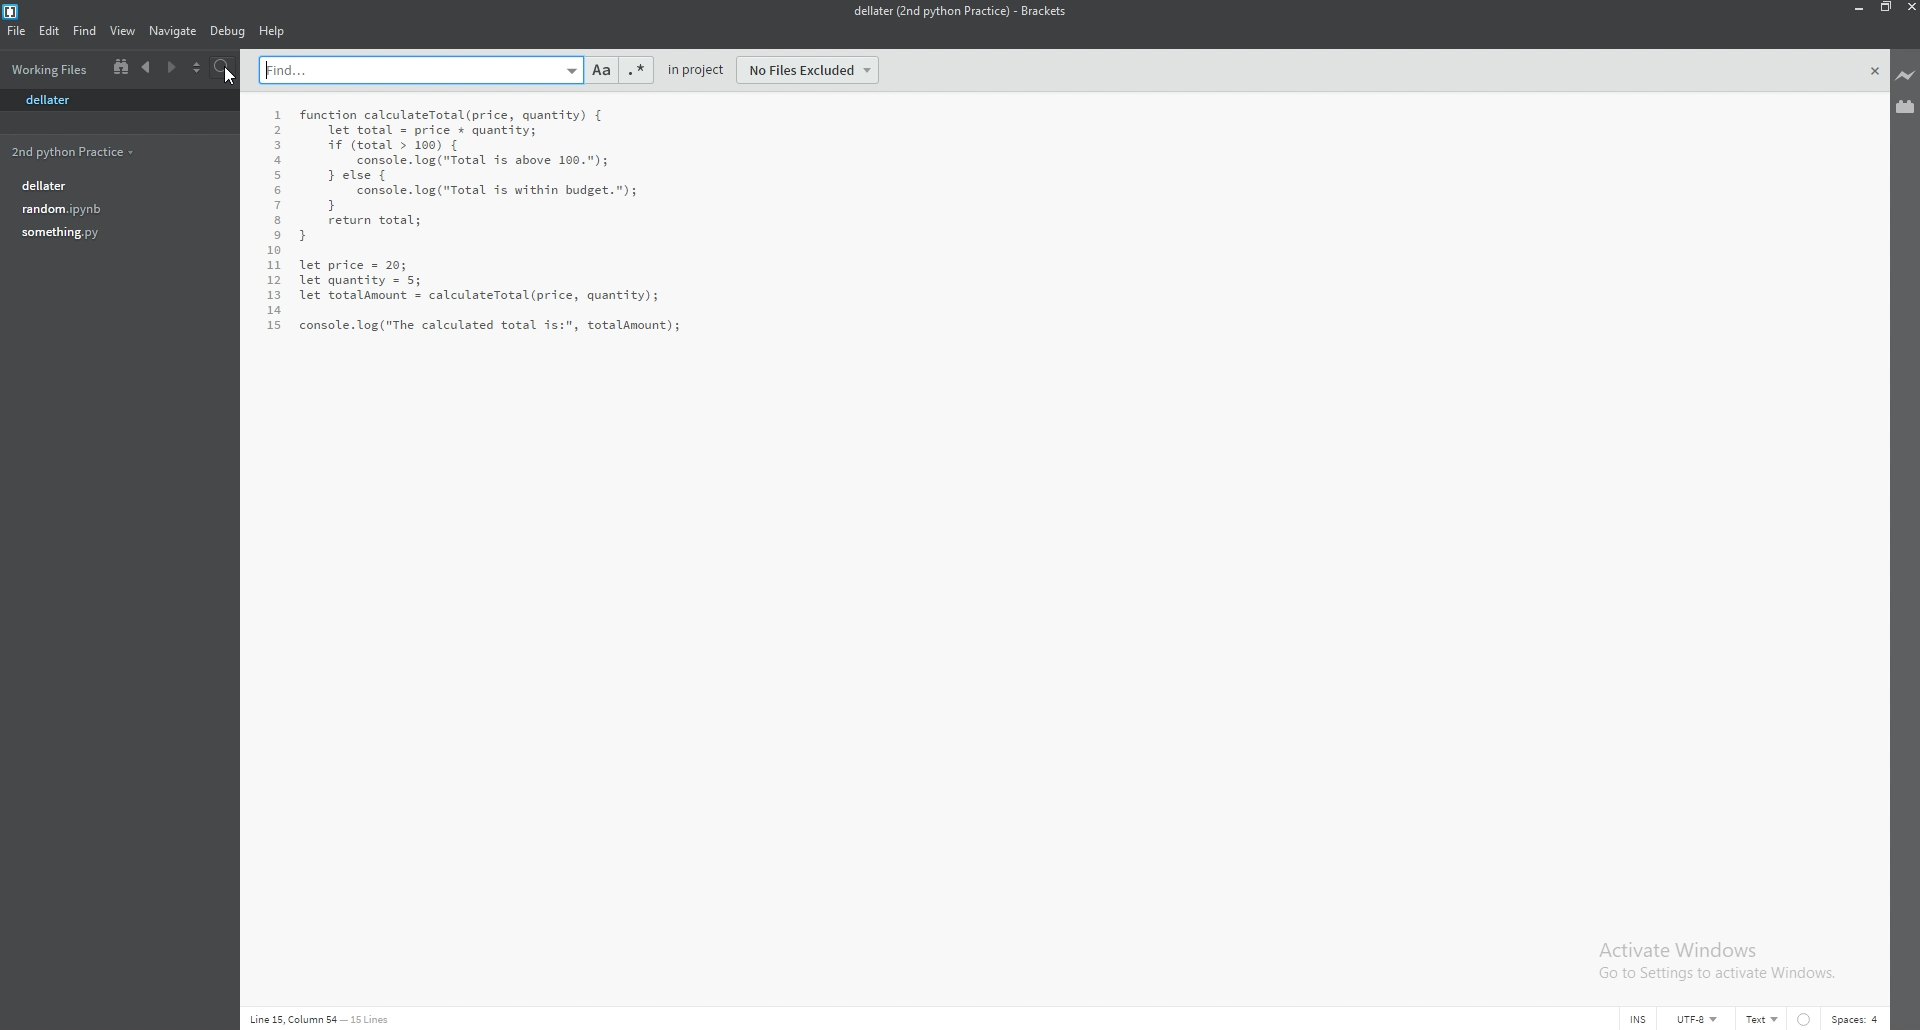  What do you see at coordinates (1856, 8) in the screenshot?
I see `minimize` at bounding box center [1856, 8].